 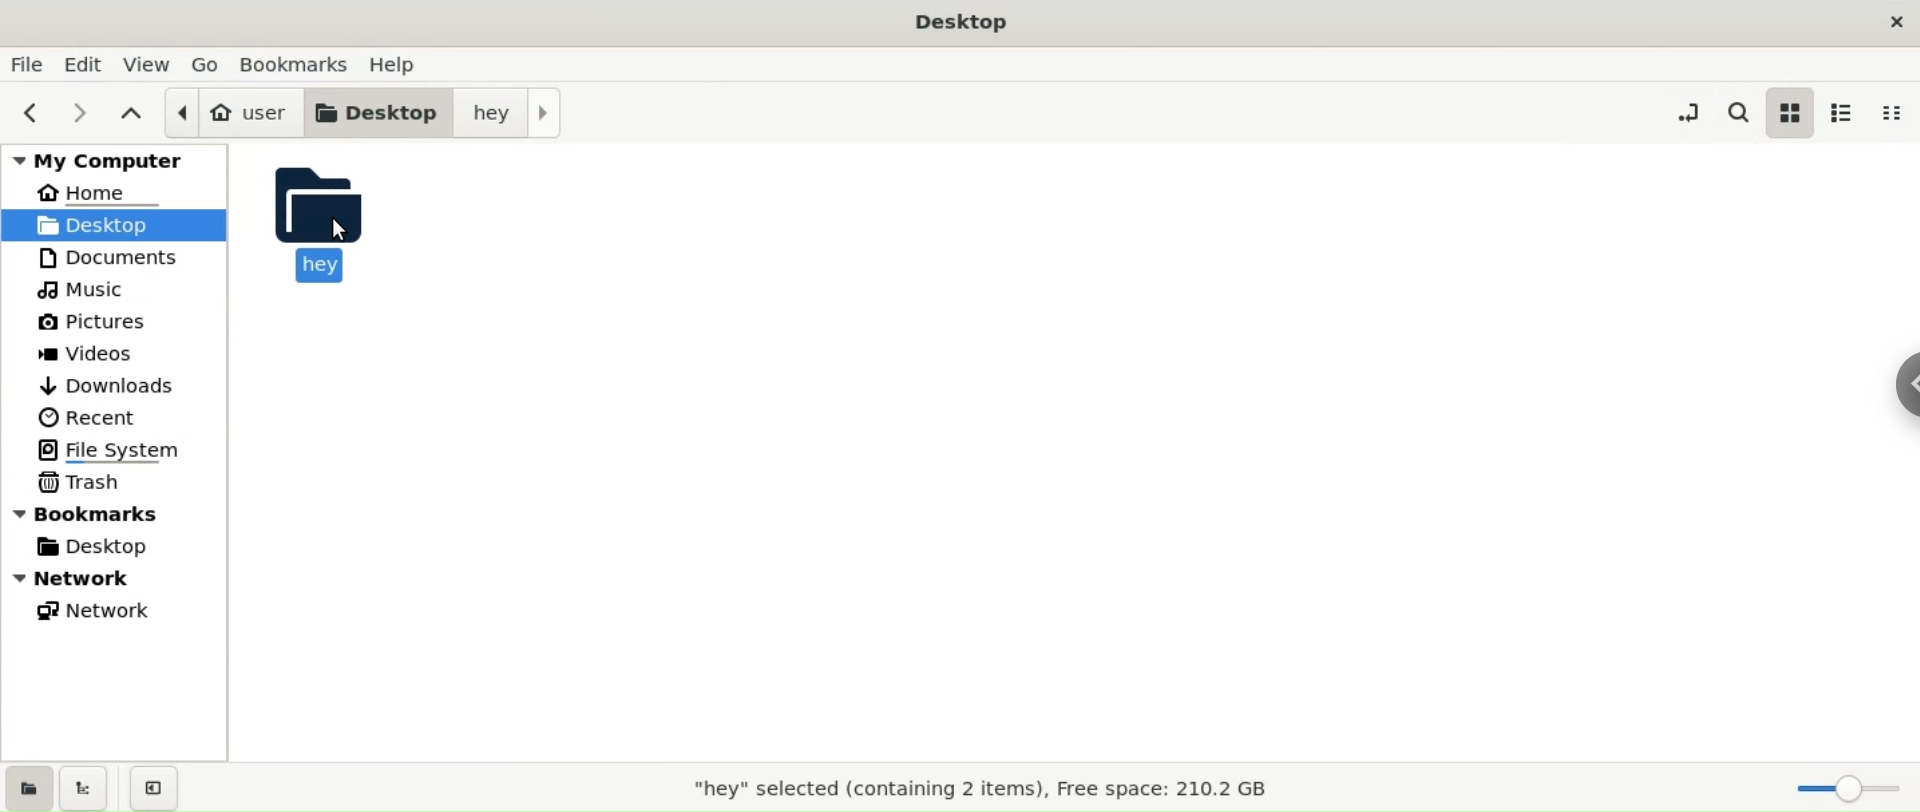 What do you see at coordinates (1791, 111) in the screenshot?
I see `icon view` at bounding box center [1791, 111].